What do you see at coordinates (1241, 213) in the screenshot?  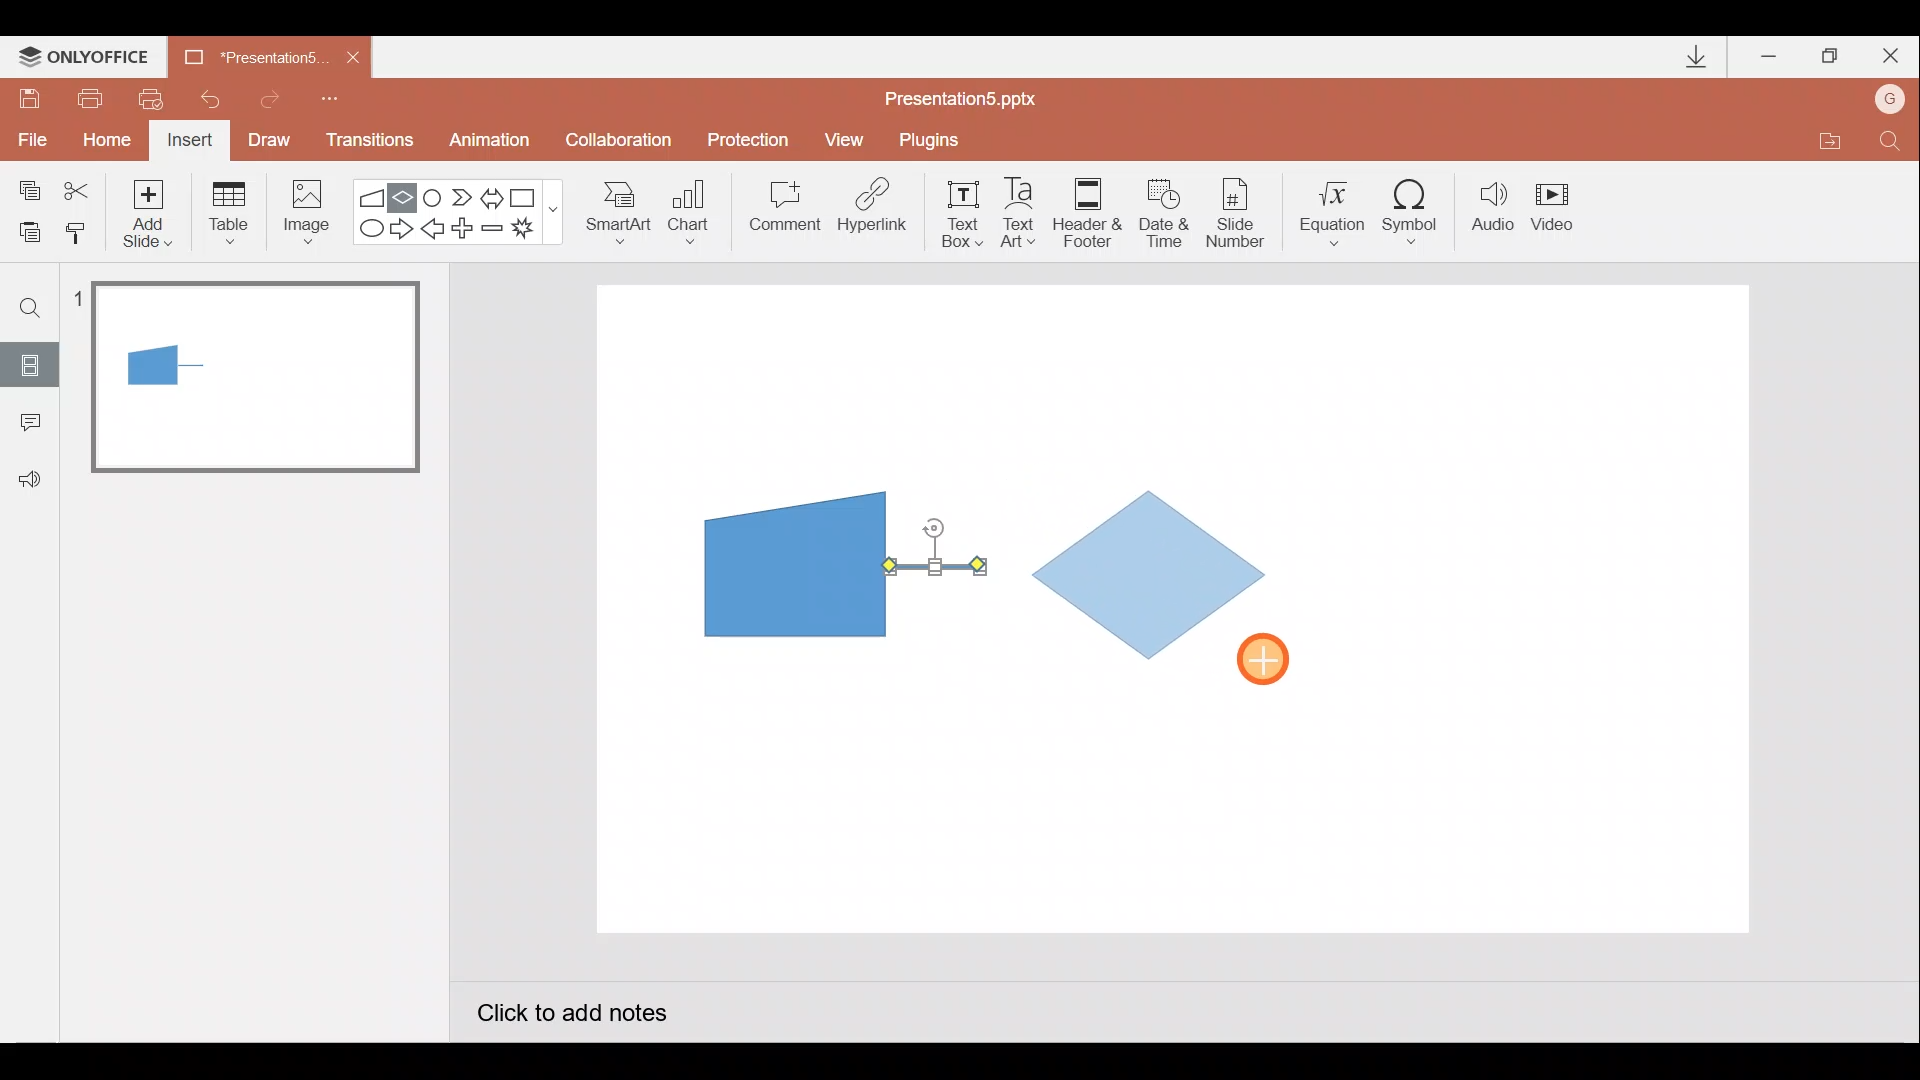 I see `Slide number` at bounding box center [1241, 213].